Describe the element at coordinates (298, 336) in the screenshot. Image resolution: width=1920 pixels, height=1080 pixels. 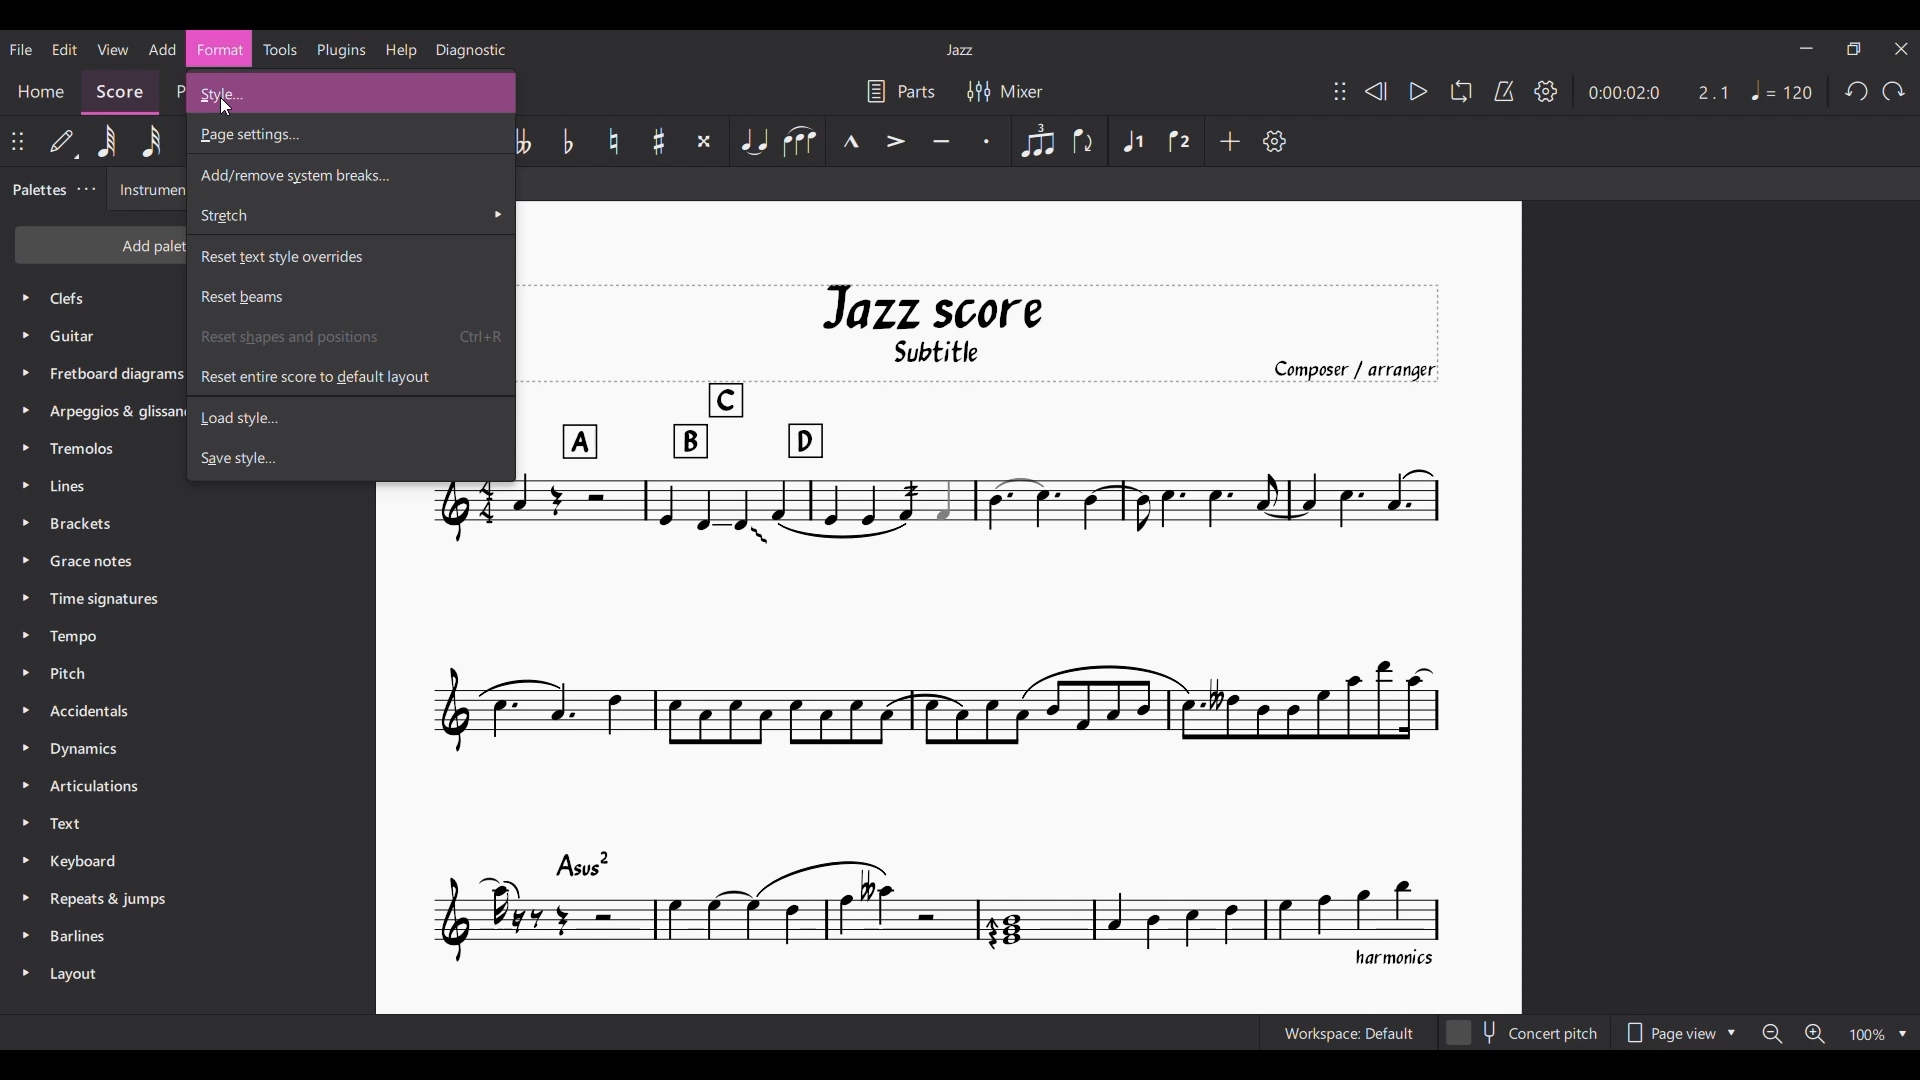
I see `Reset shapes and positions` at that location.